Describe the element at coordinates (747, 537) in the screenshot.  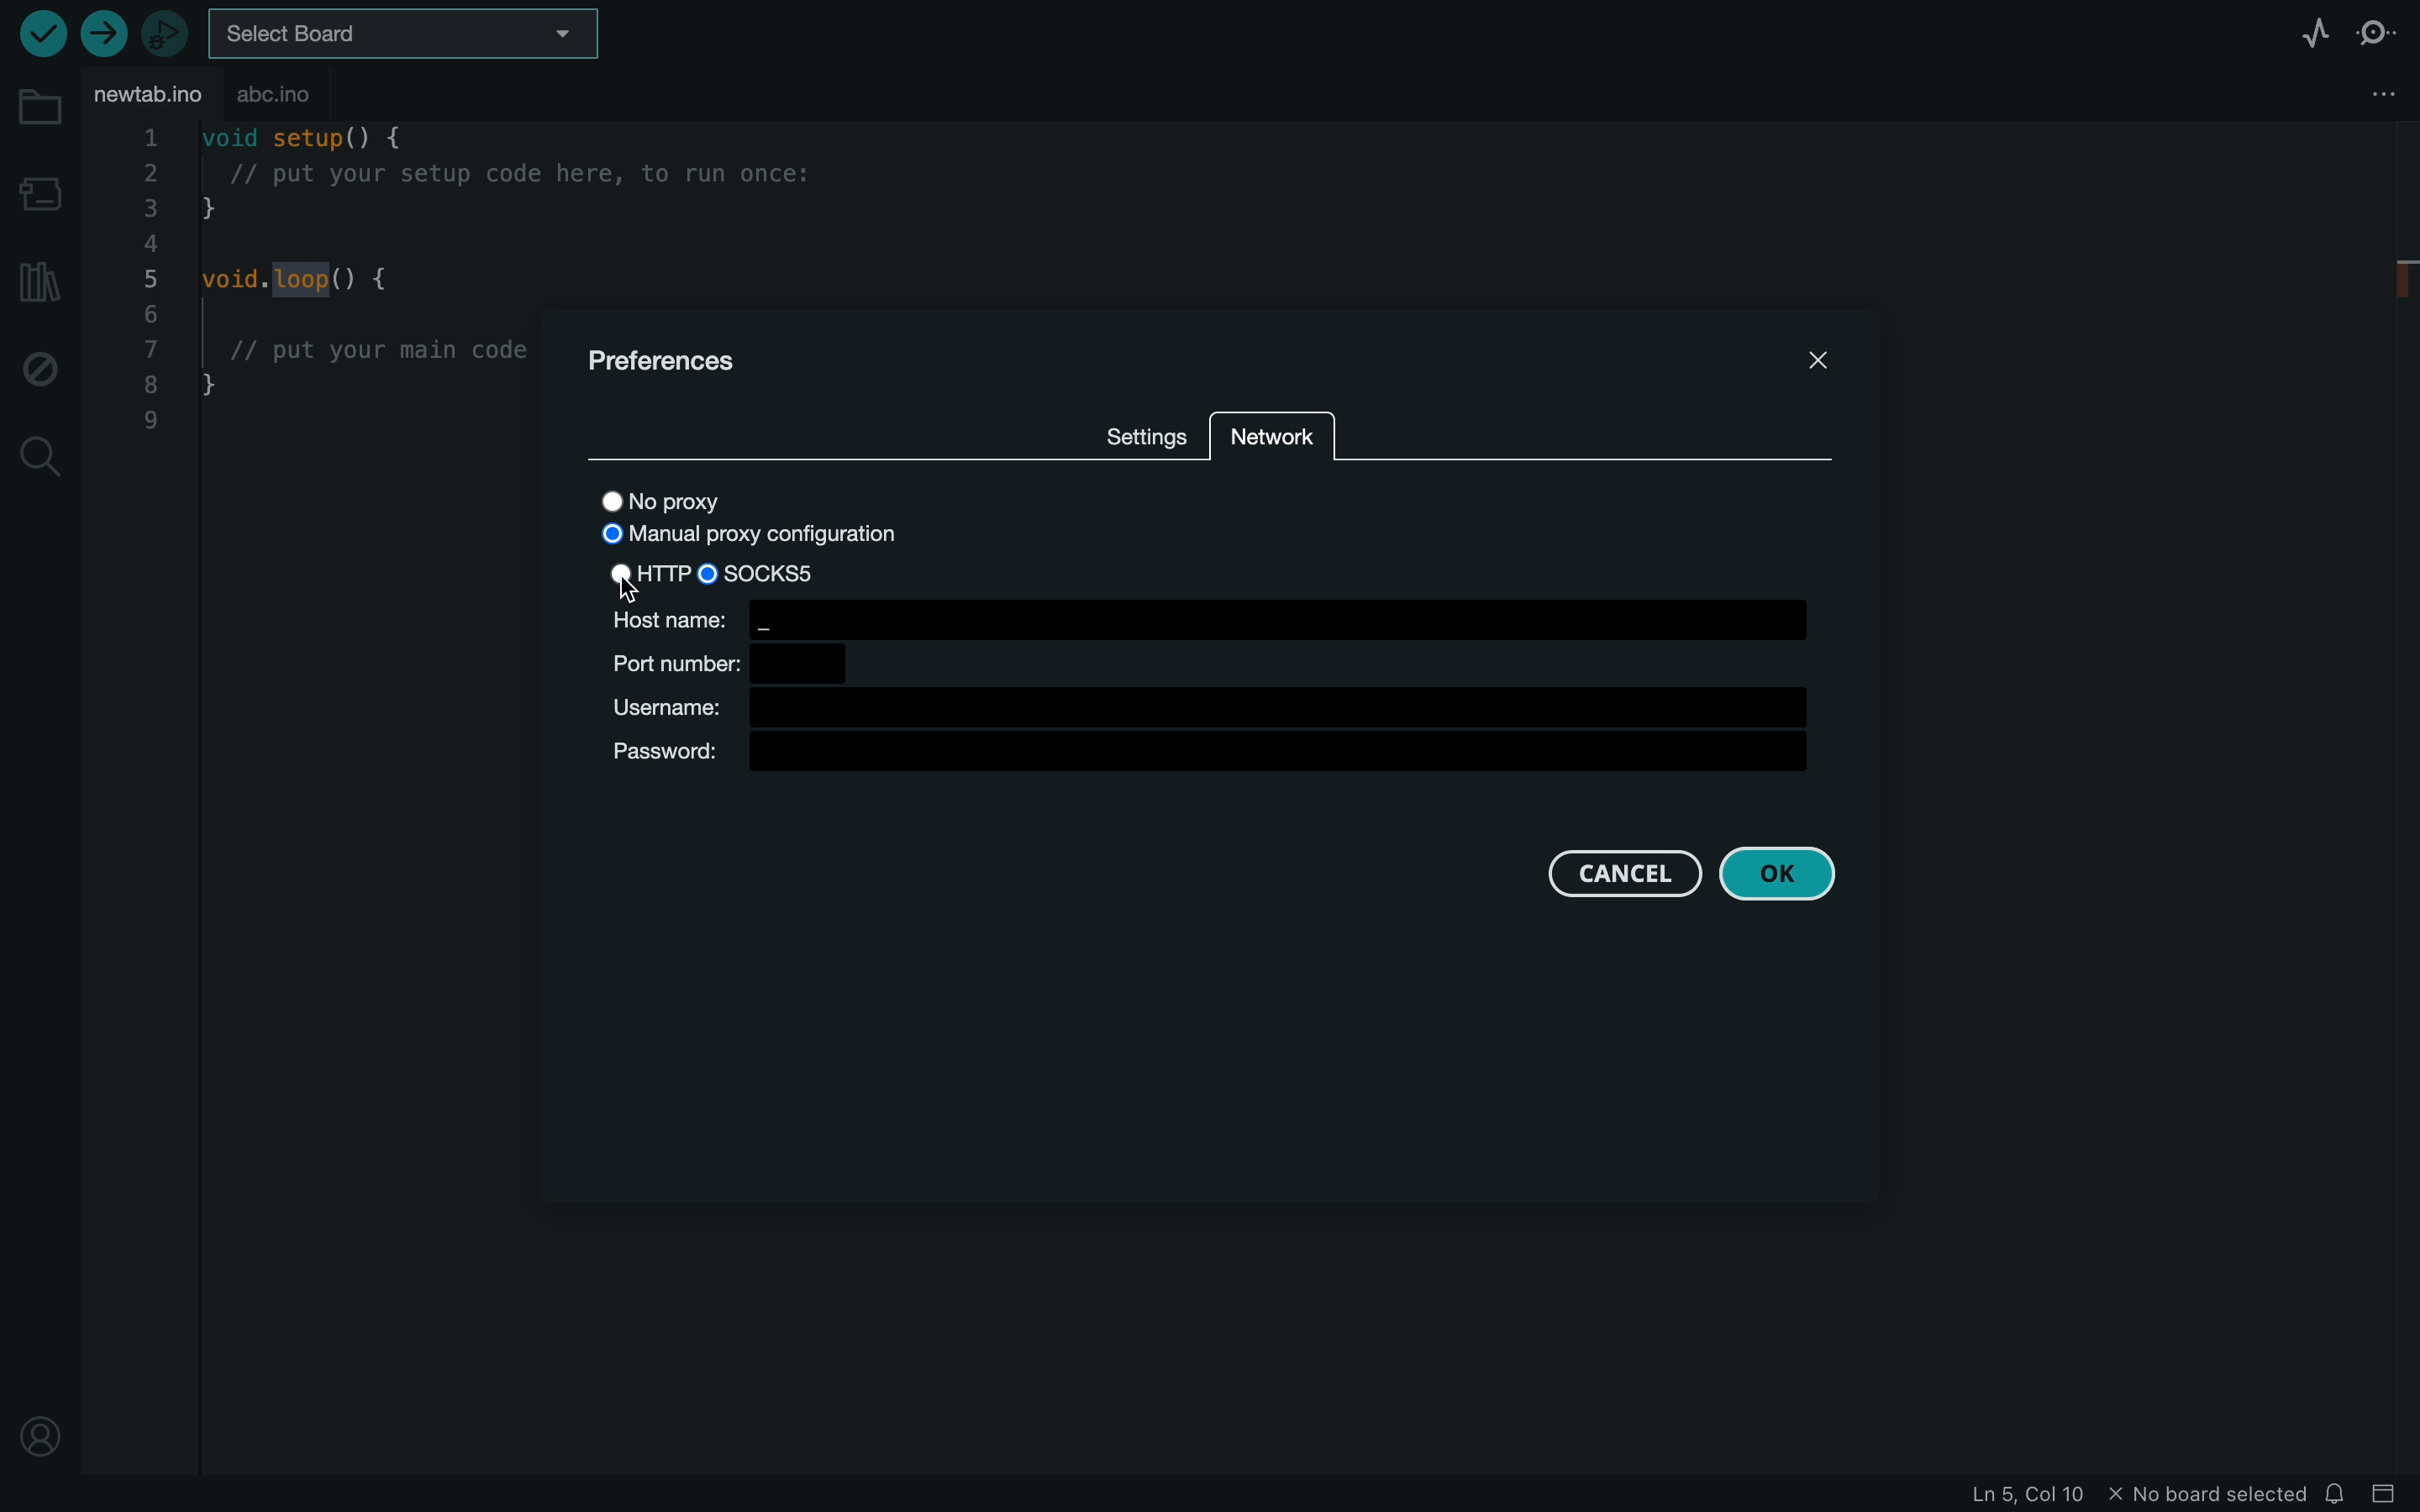
I see `mutual proxy` at that location.